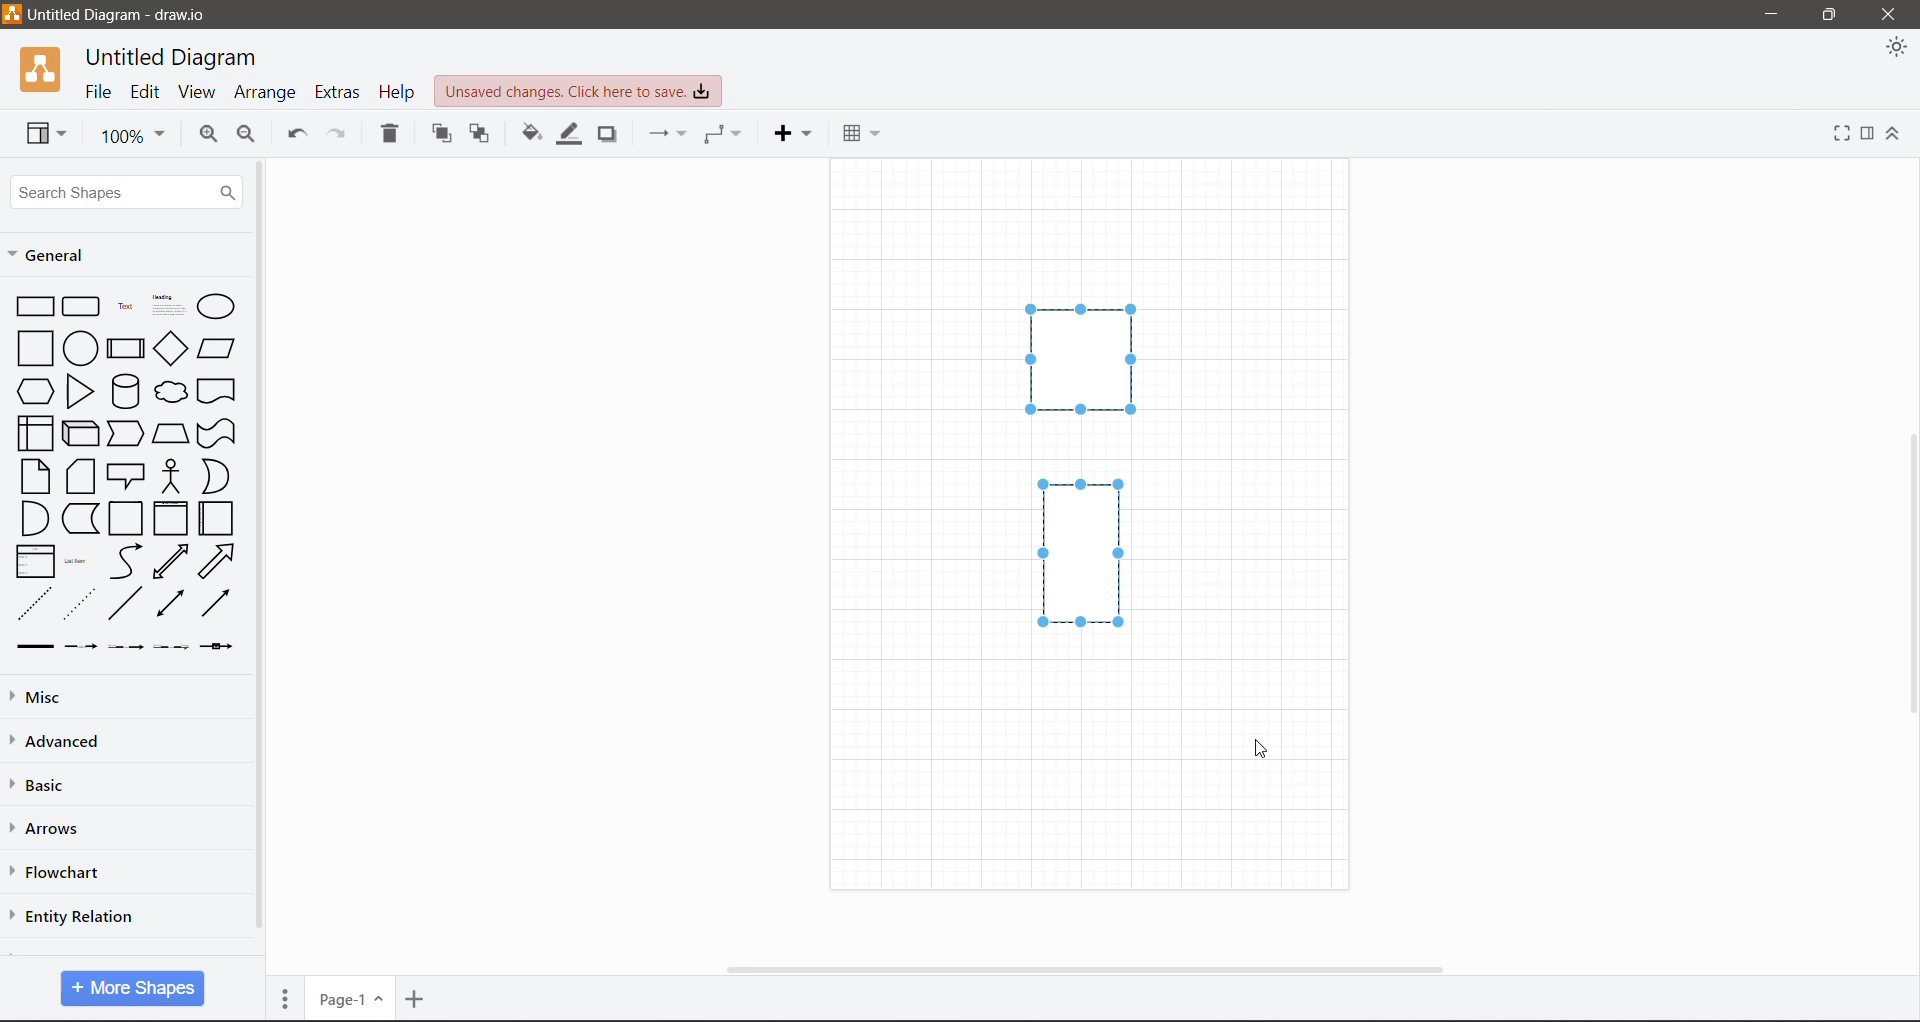 The image size is (1920, 1022). Describe the element at coordinates (396, 90) in the screenshot. I see `Help` at that location.